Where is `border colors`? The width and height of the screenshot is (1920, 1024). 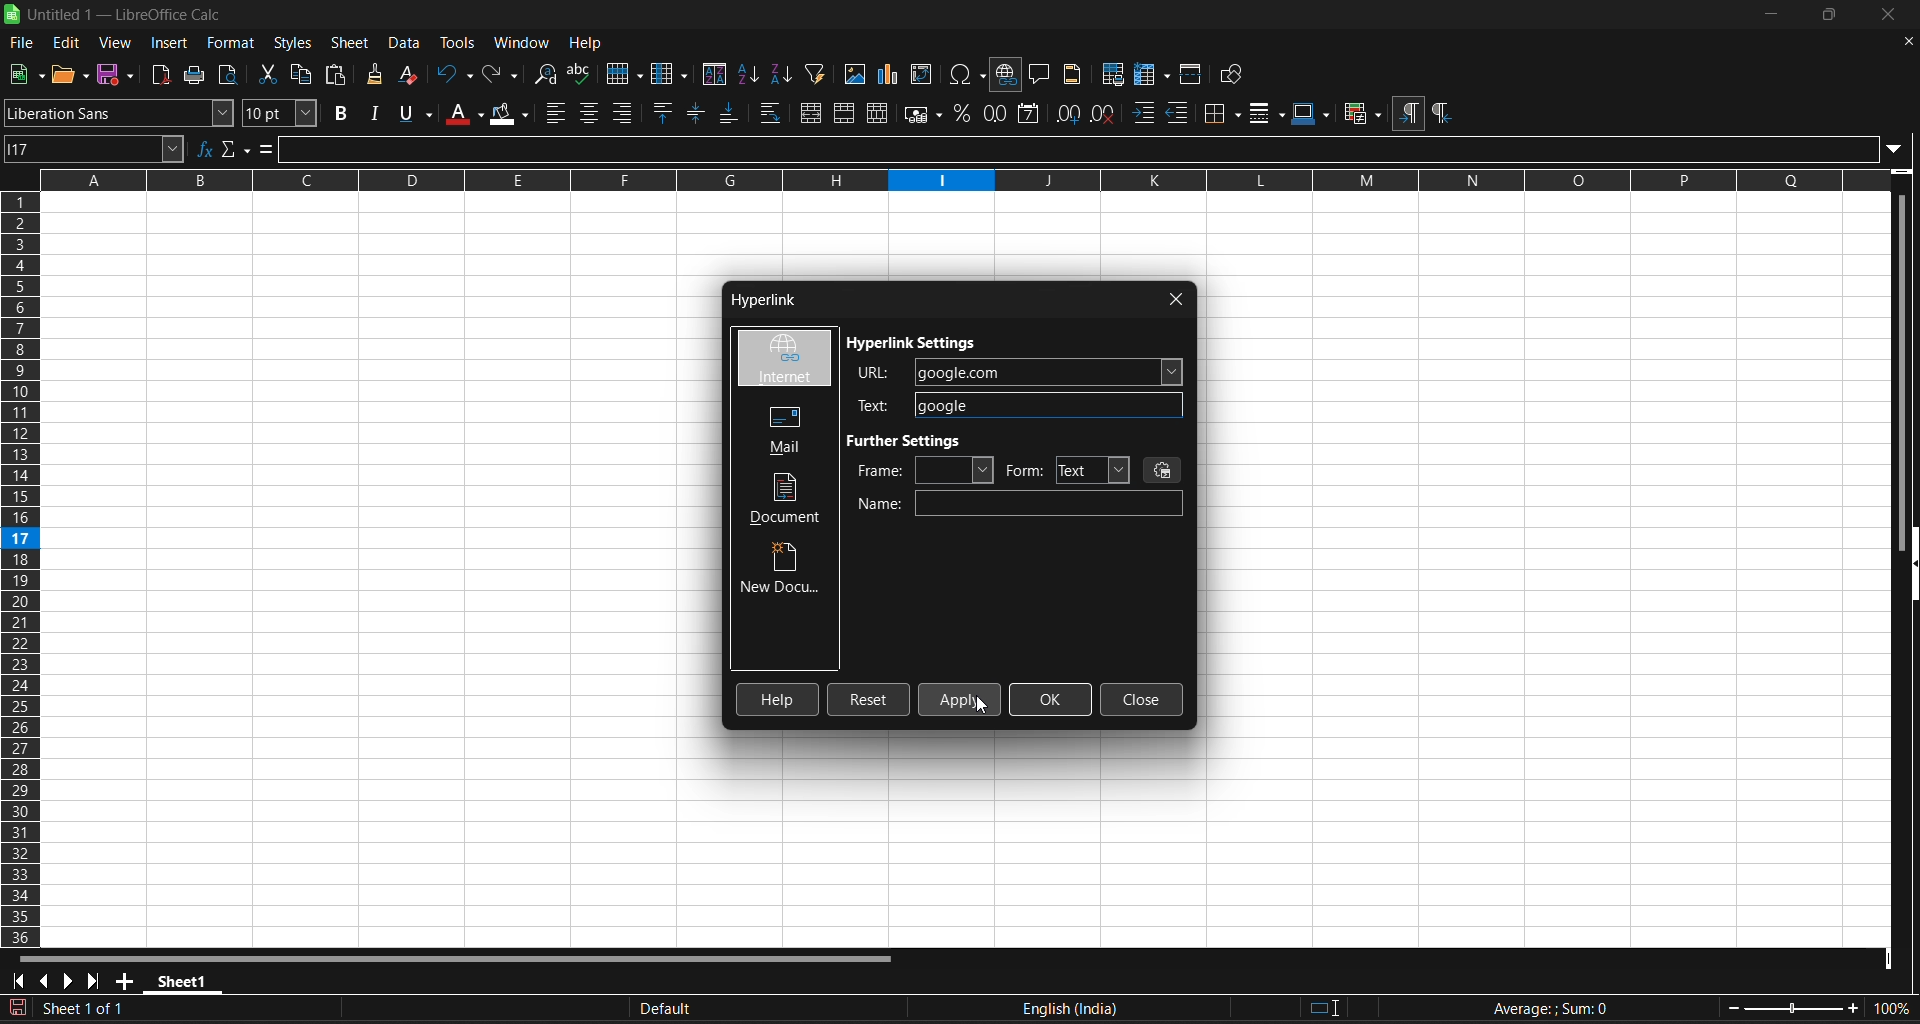
border colors is located at coordinates (1312, 114).